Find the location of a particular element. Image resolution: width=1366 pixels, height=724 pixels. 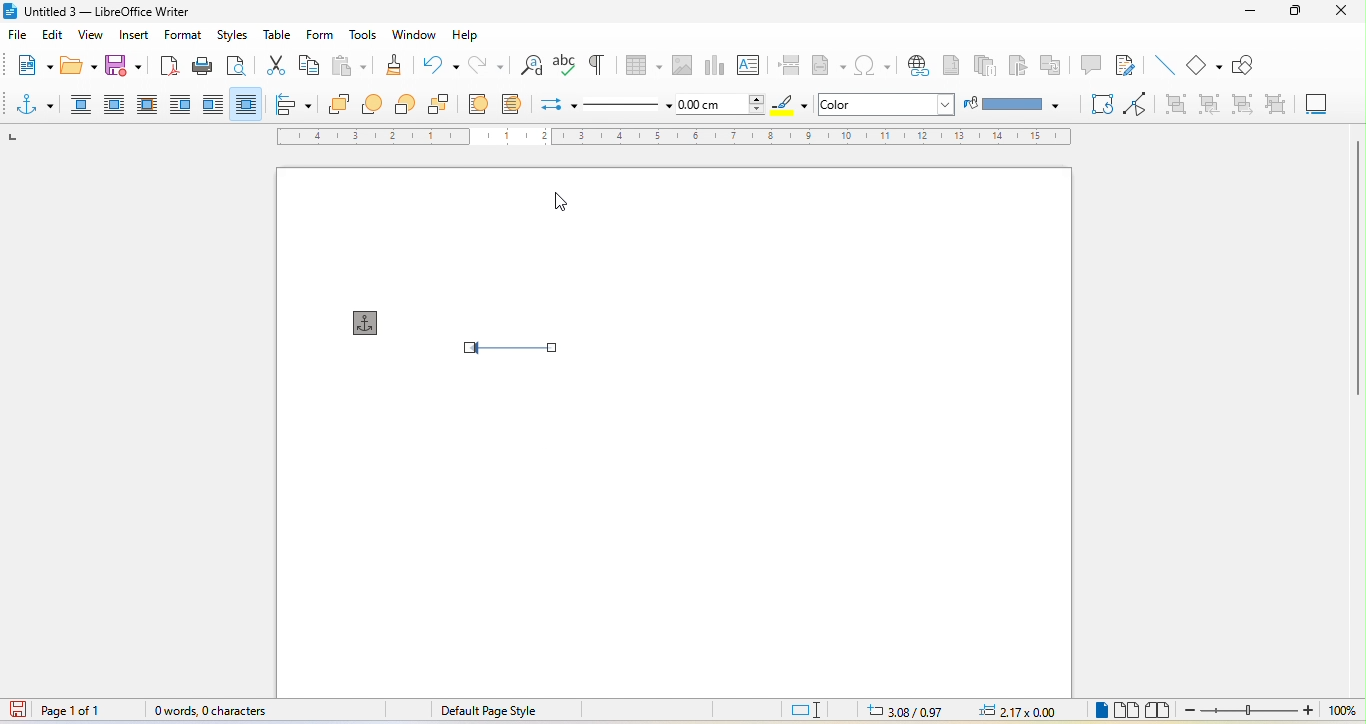

to foreground is located at coordinates (480, 103).